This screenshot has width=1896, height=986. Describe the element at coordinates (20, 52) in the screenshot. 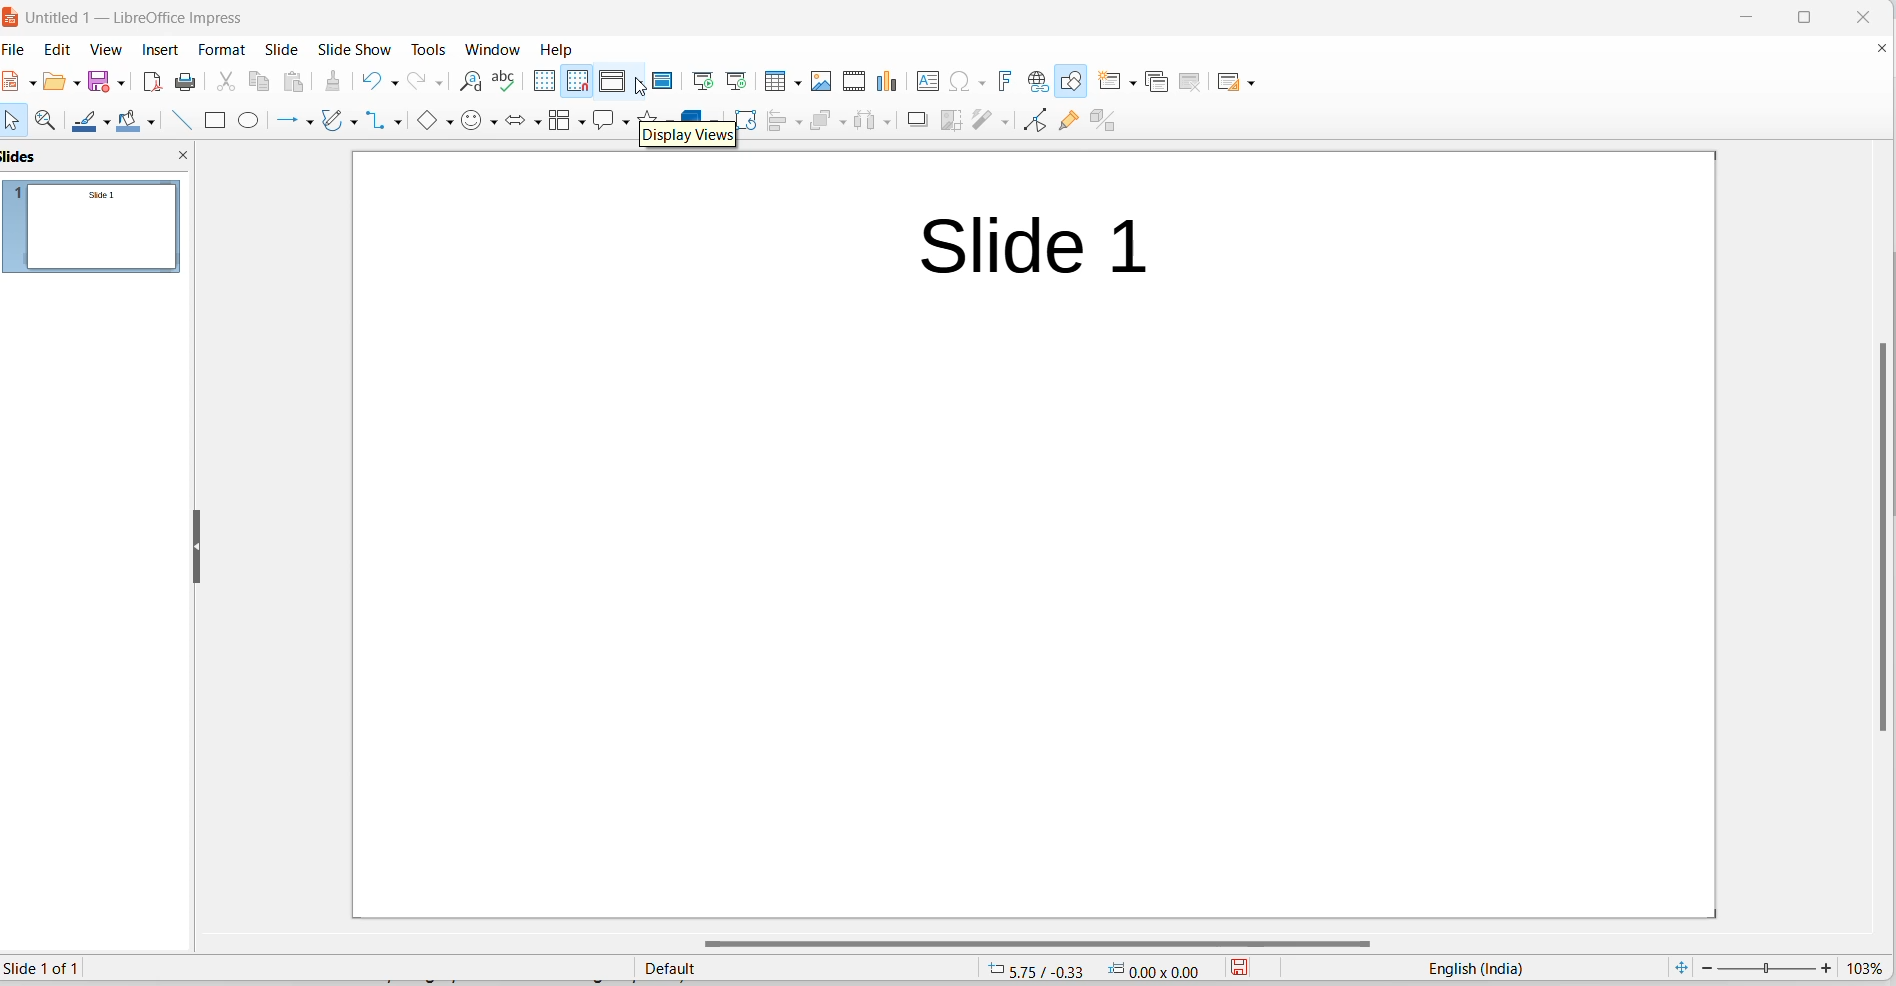

I see `file` at that location.